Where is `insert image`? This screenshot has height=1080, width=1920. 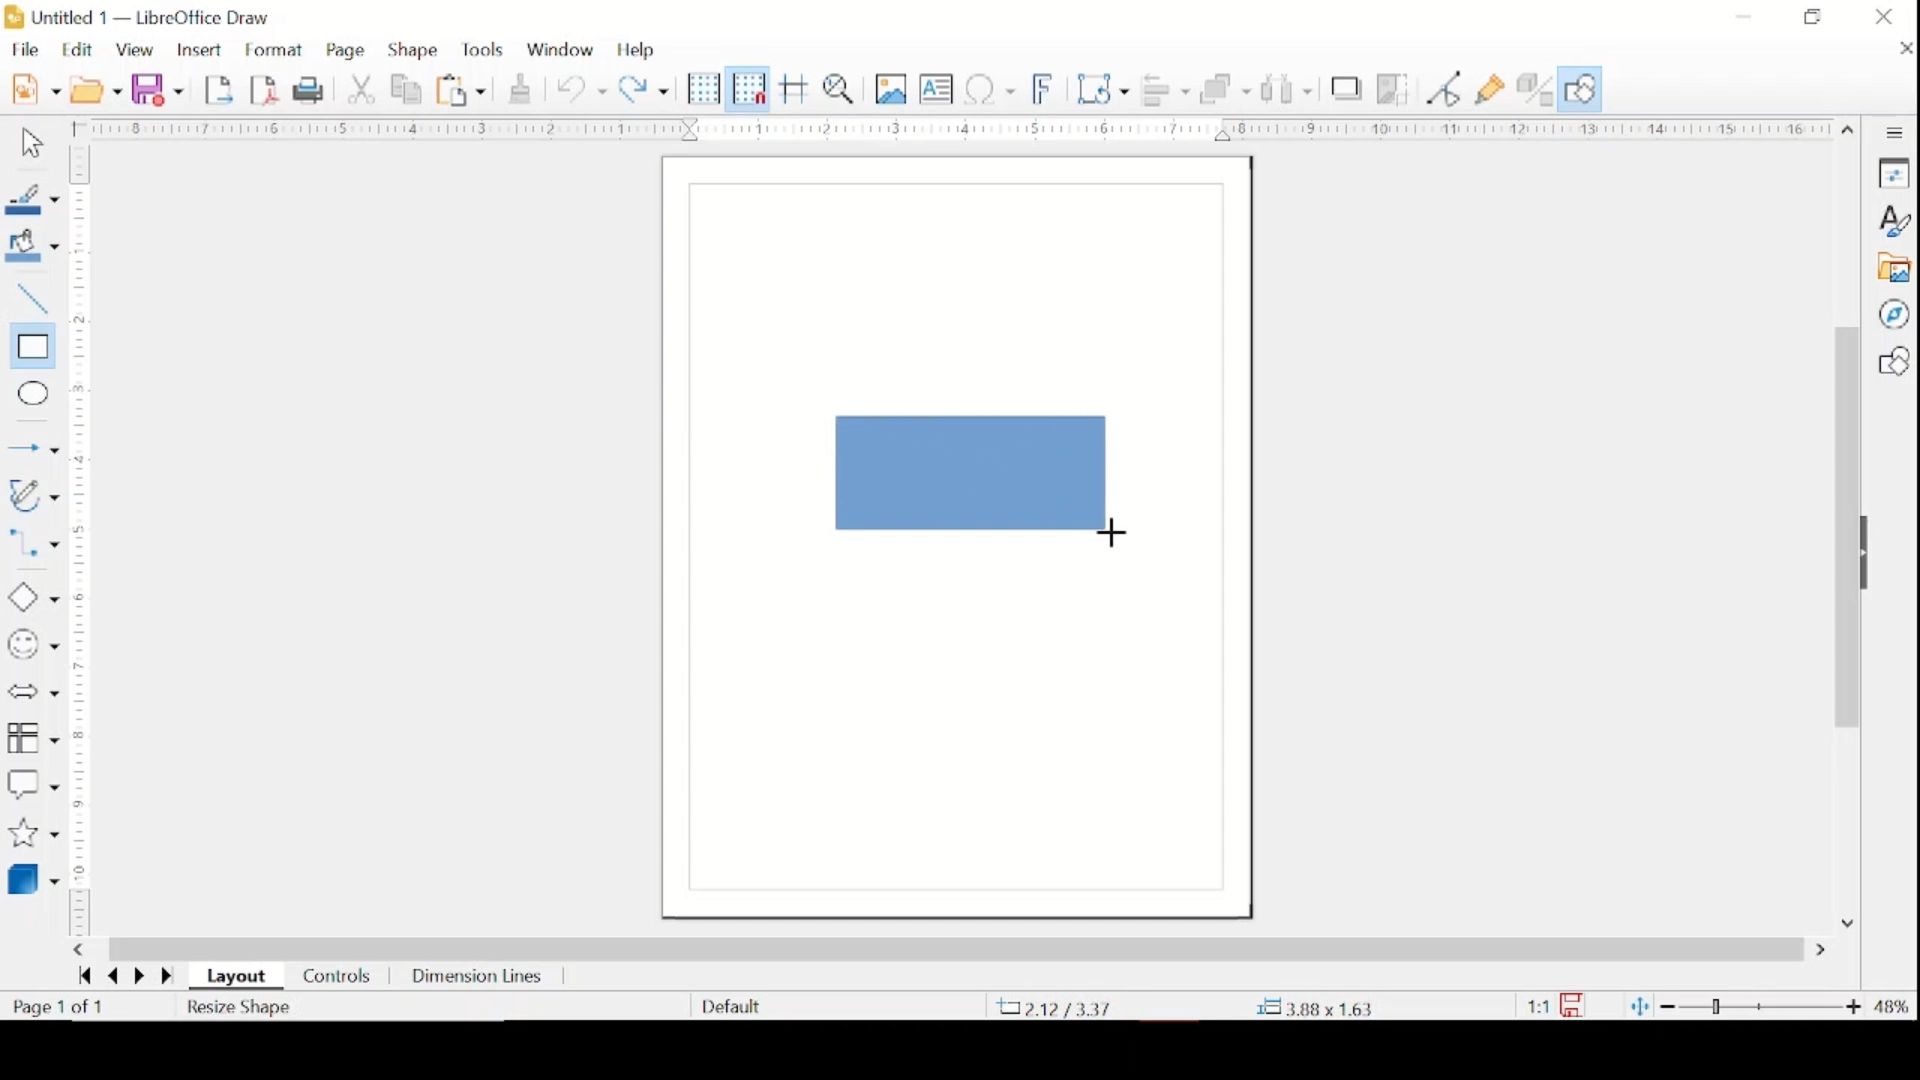
insert image is located at coordinates (893, 88).